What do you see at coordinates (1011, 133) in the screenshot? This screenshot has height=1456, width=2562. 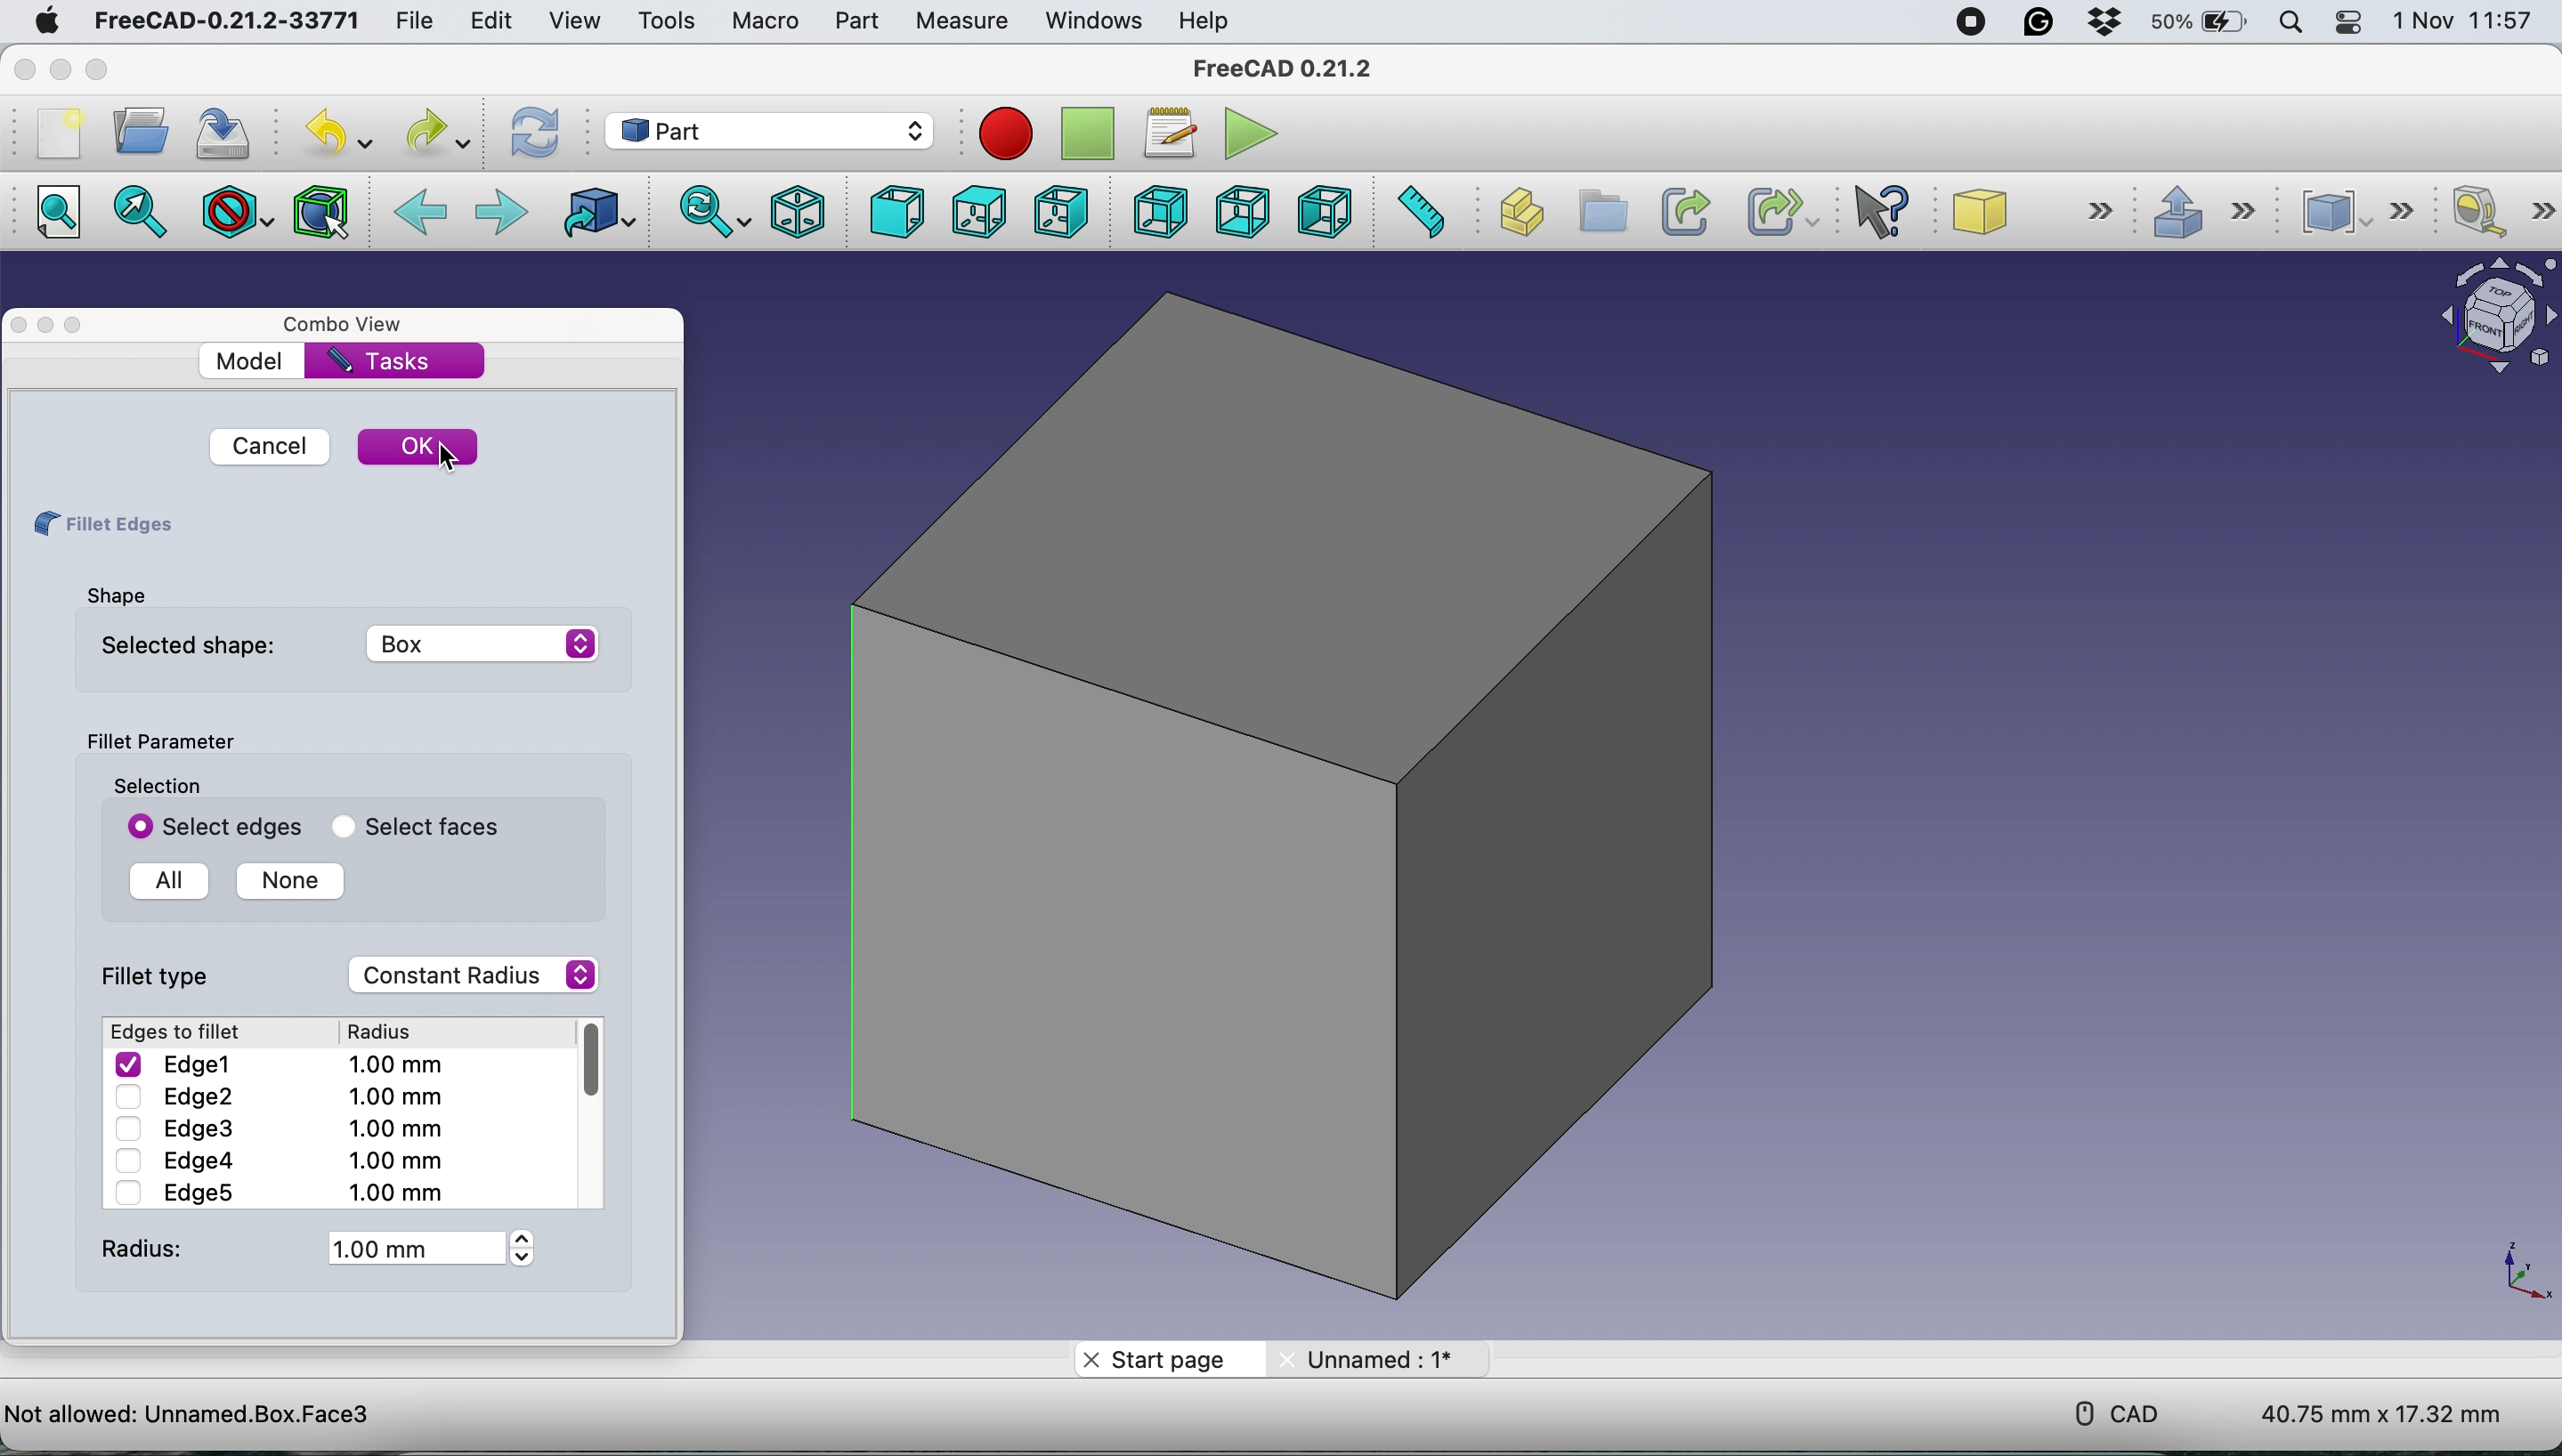 I see `record macros` at bounding box center [1011, 133].